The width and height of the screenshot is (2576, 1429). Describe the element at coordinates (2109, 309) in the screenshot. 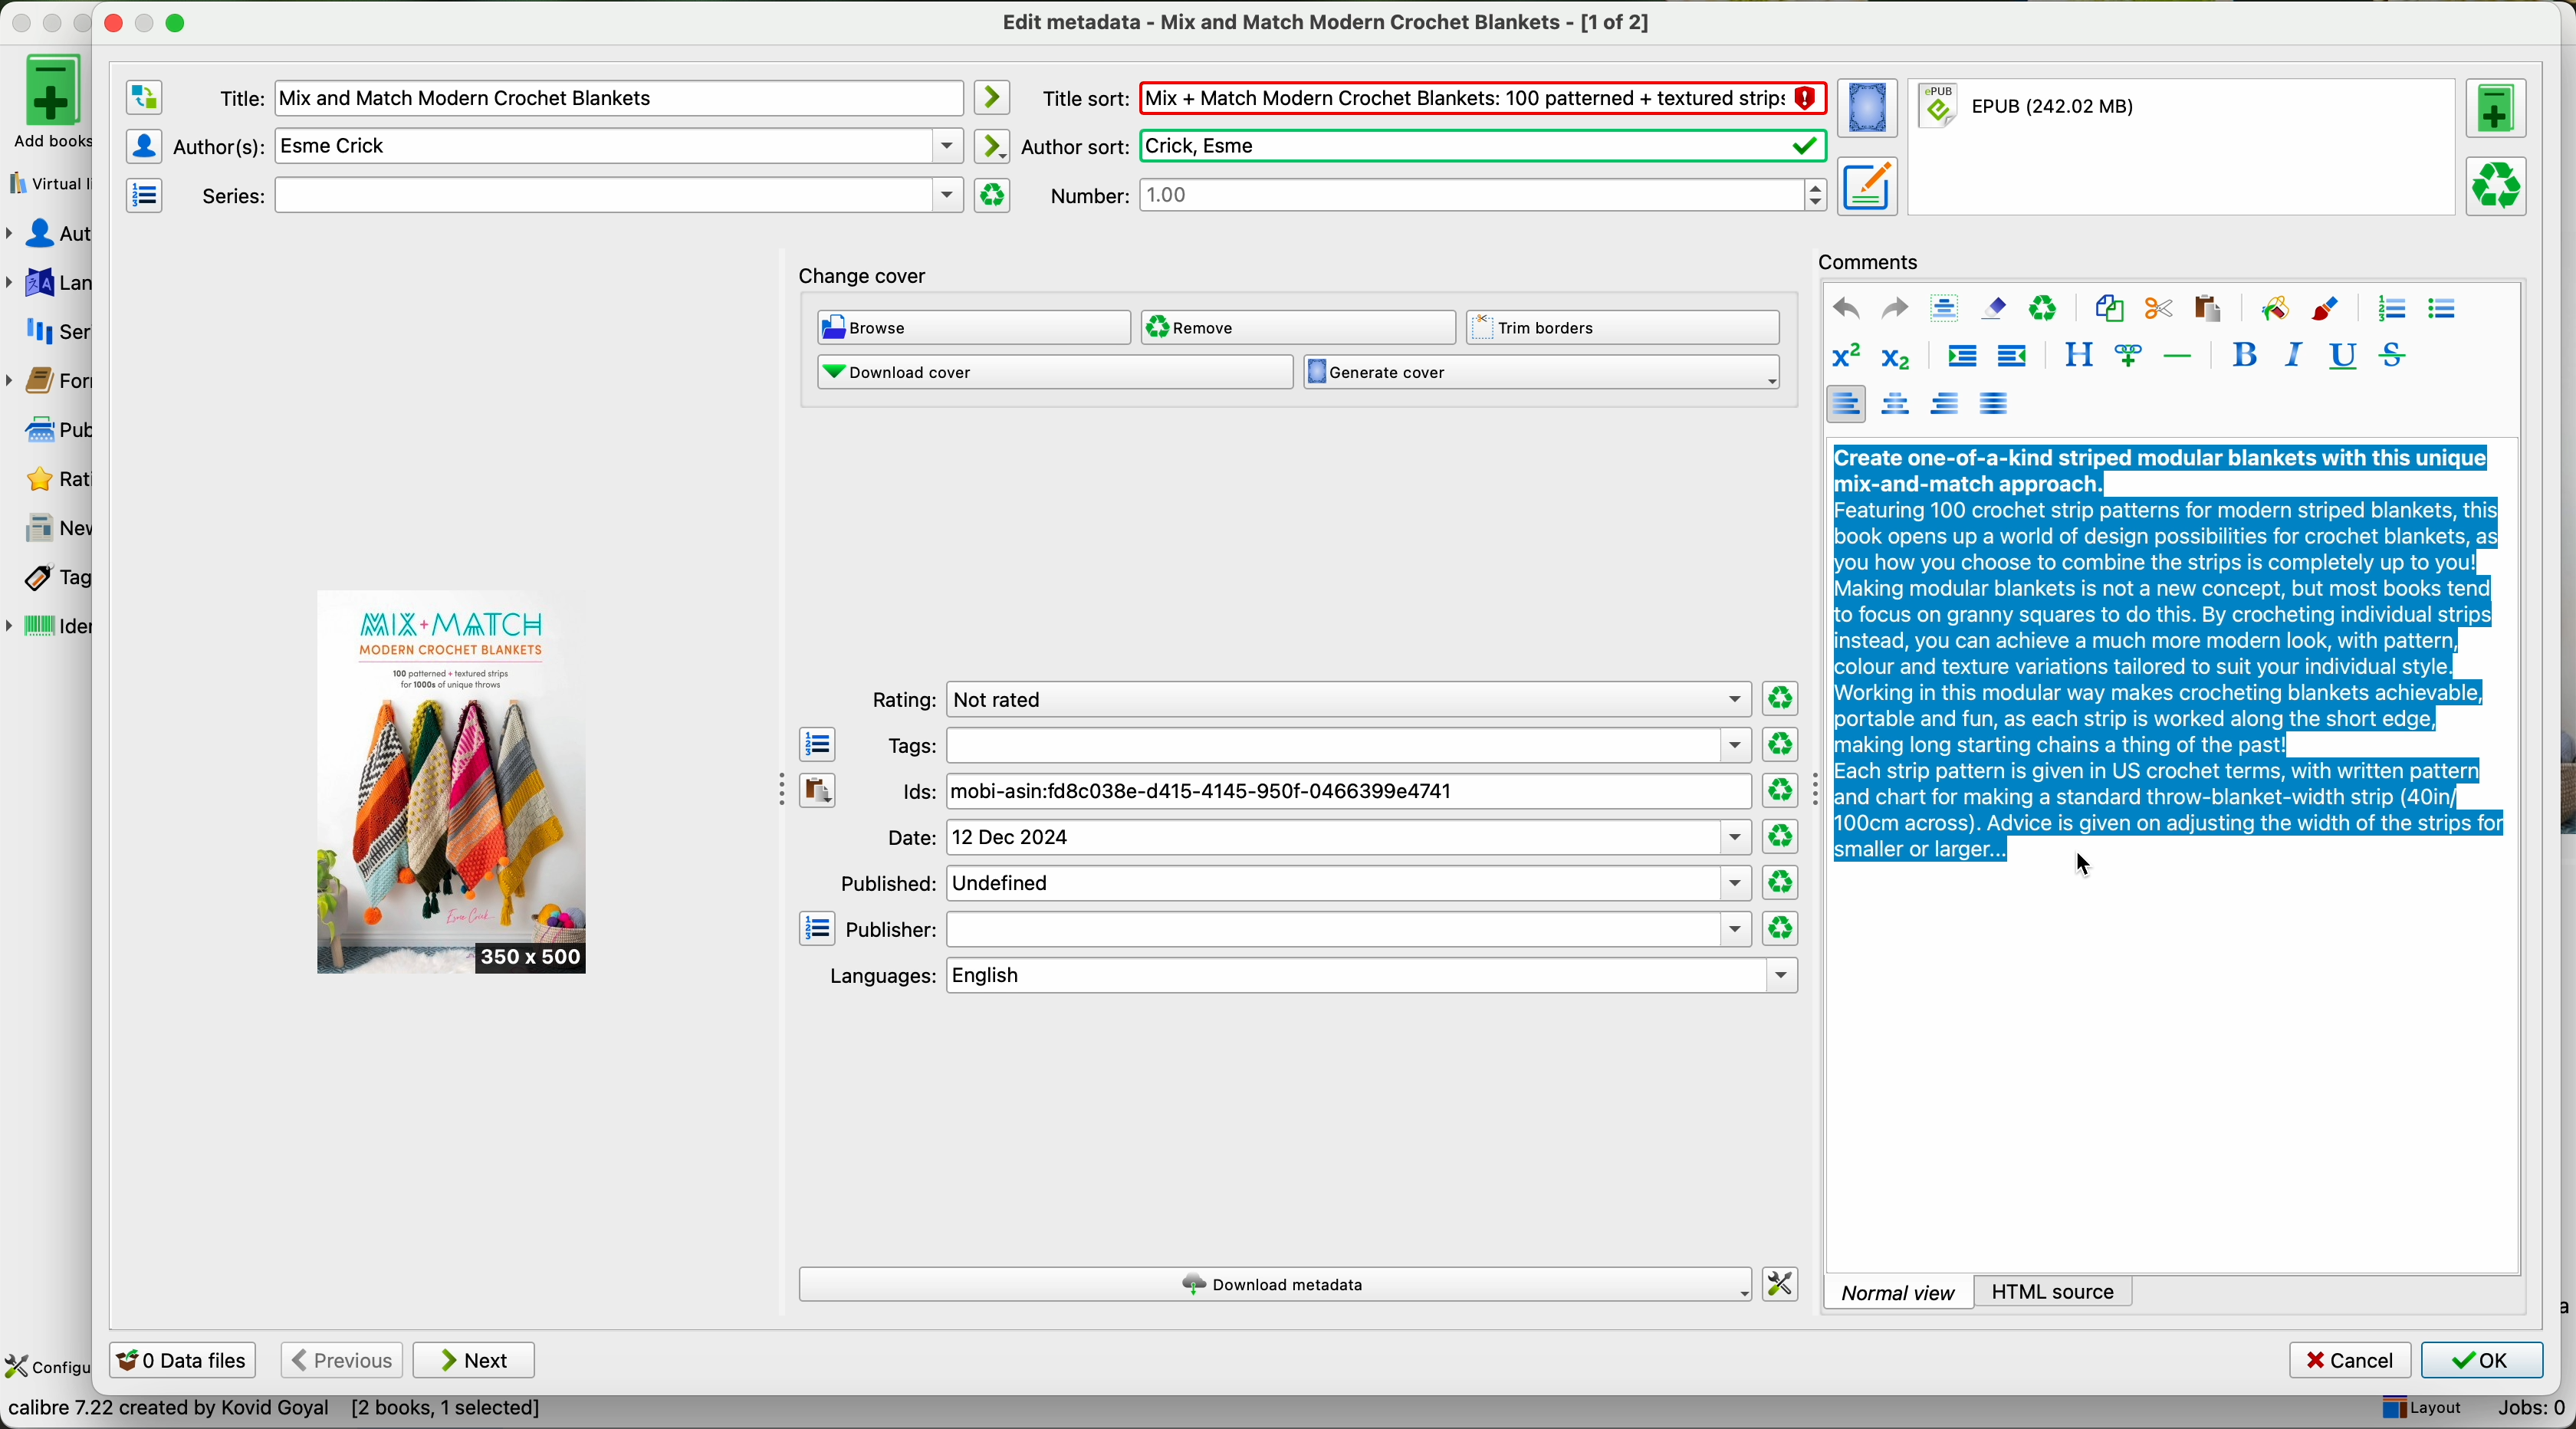

I see `copy` at that location.